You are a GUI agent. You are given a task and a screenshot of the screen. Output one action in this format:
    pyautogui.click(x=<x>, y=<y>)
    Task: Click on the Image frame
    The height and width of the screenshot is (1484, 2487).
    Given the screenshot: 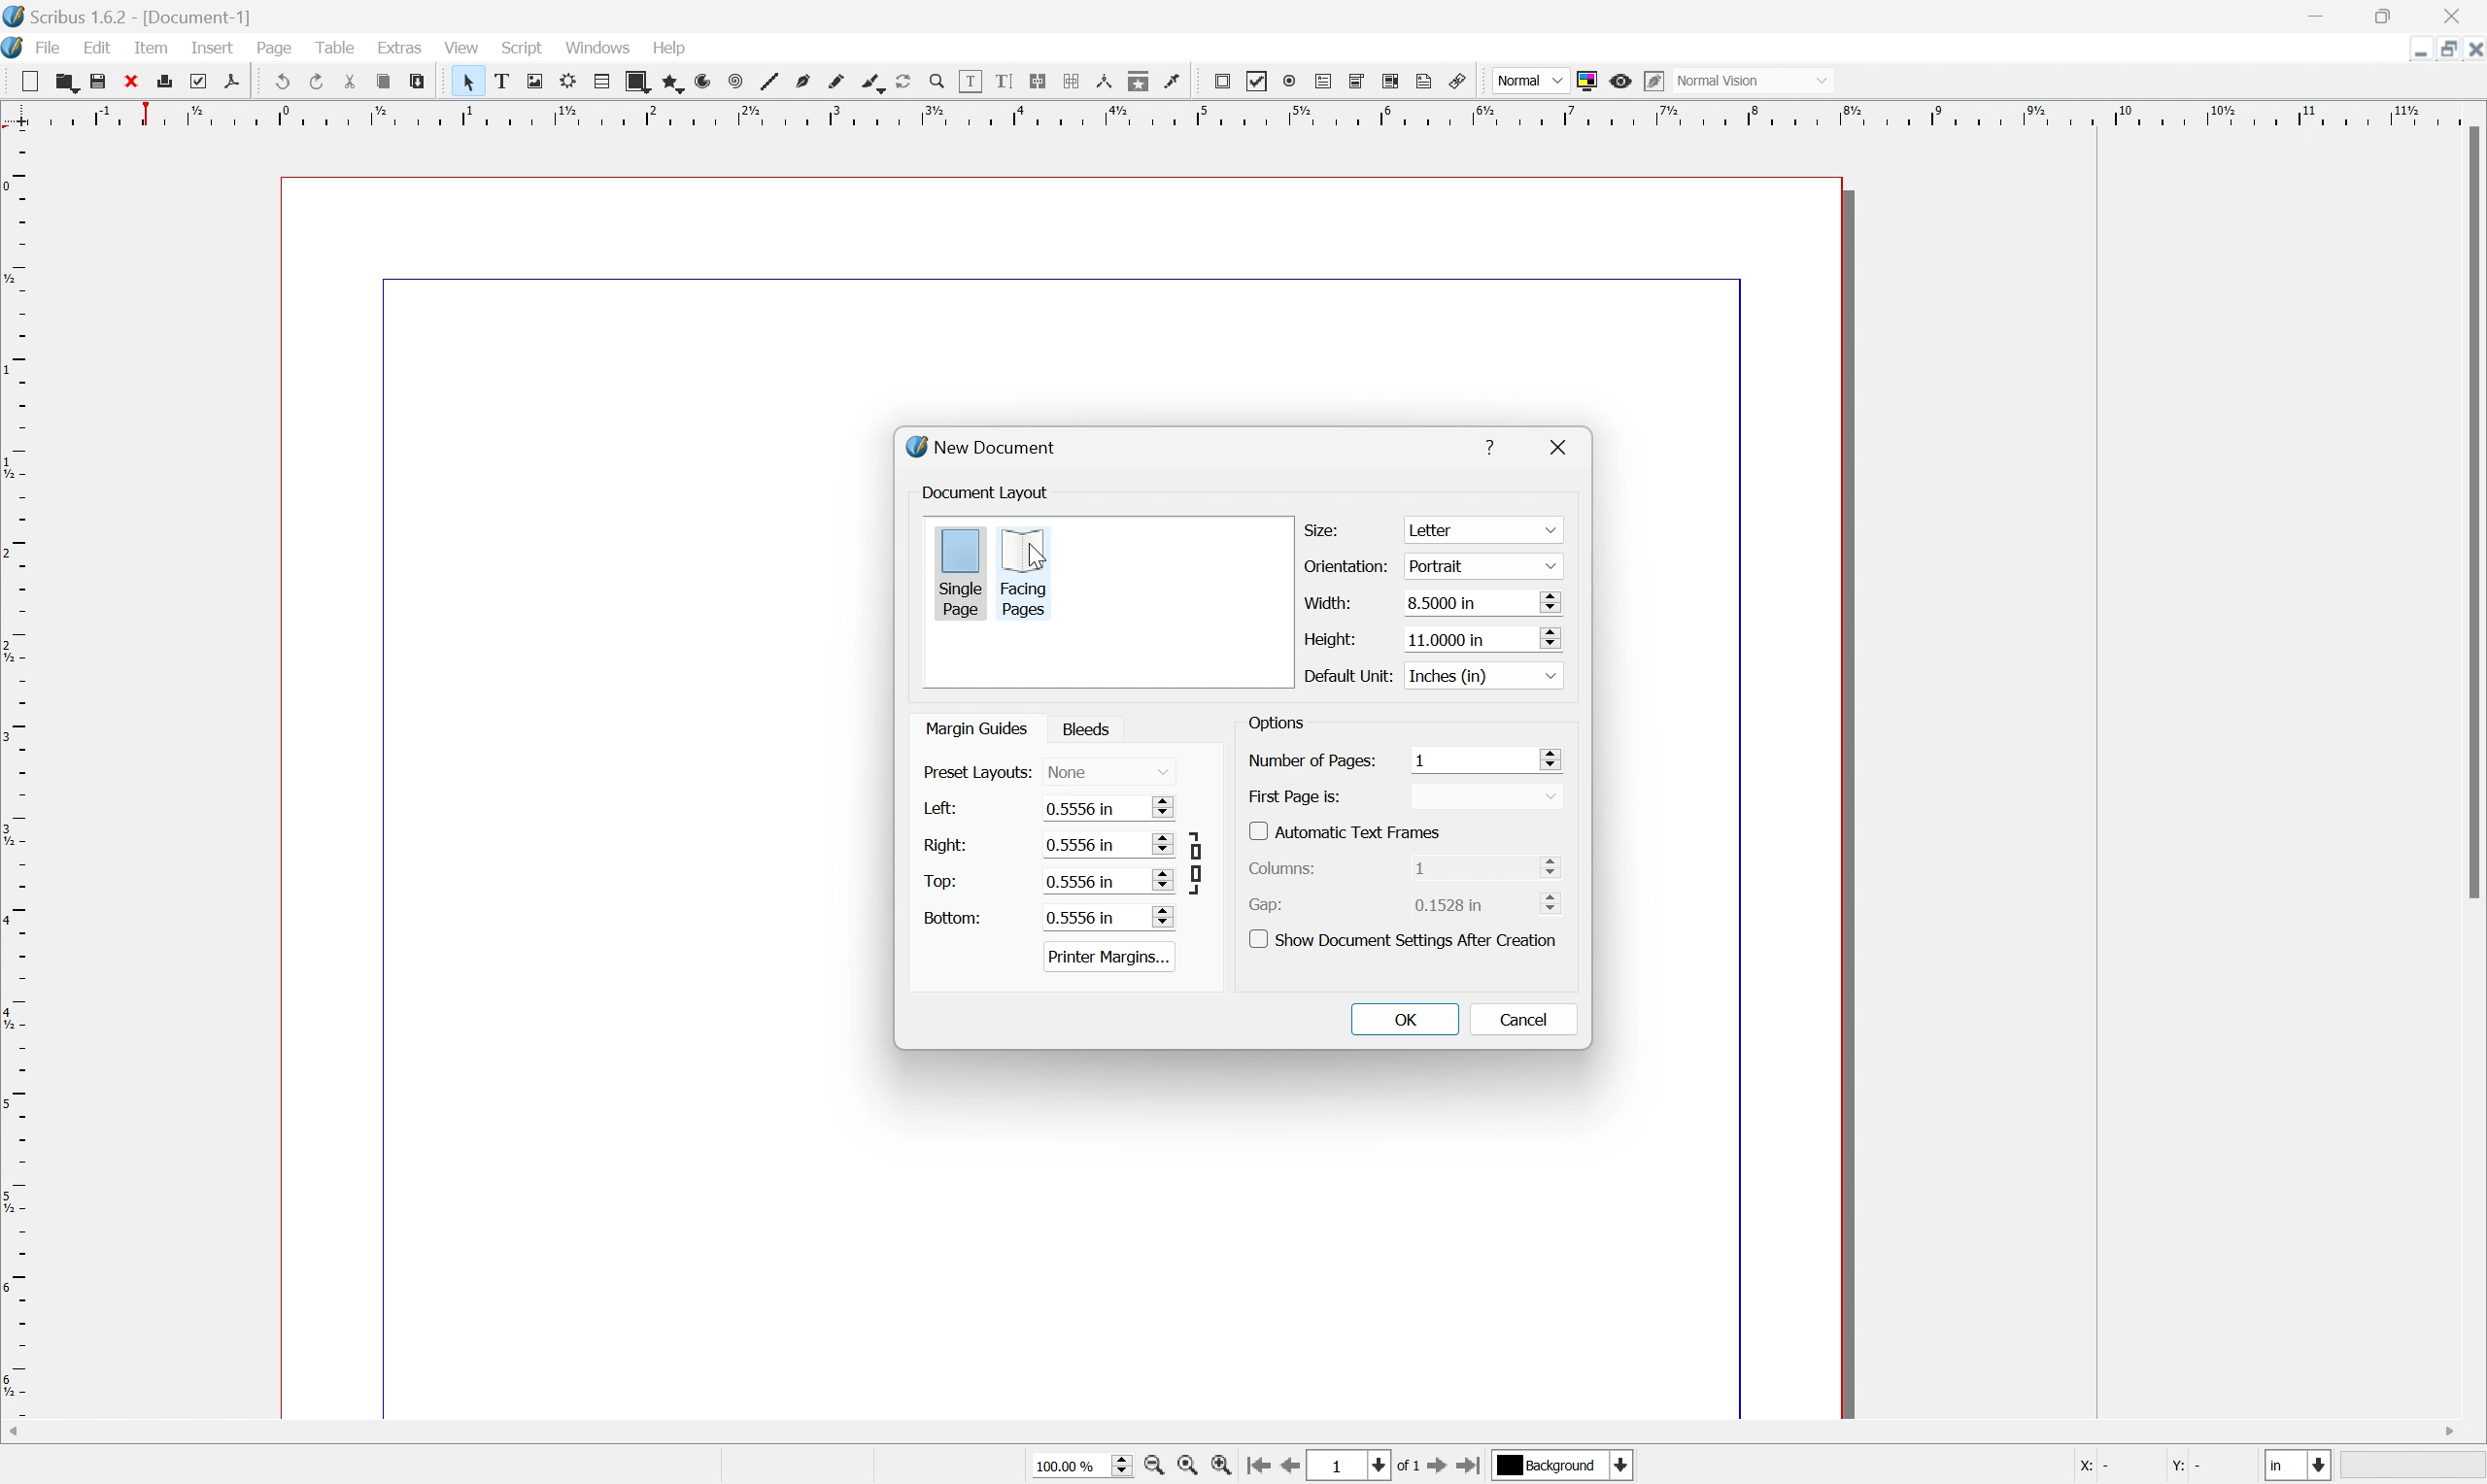 What is the action you would take?
    pyautogui.click(x=533, y=82)
    